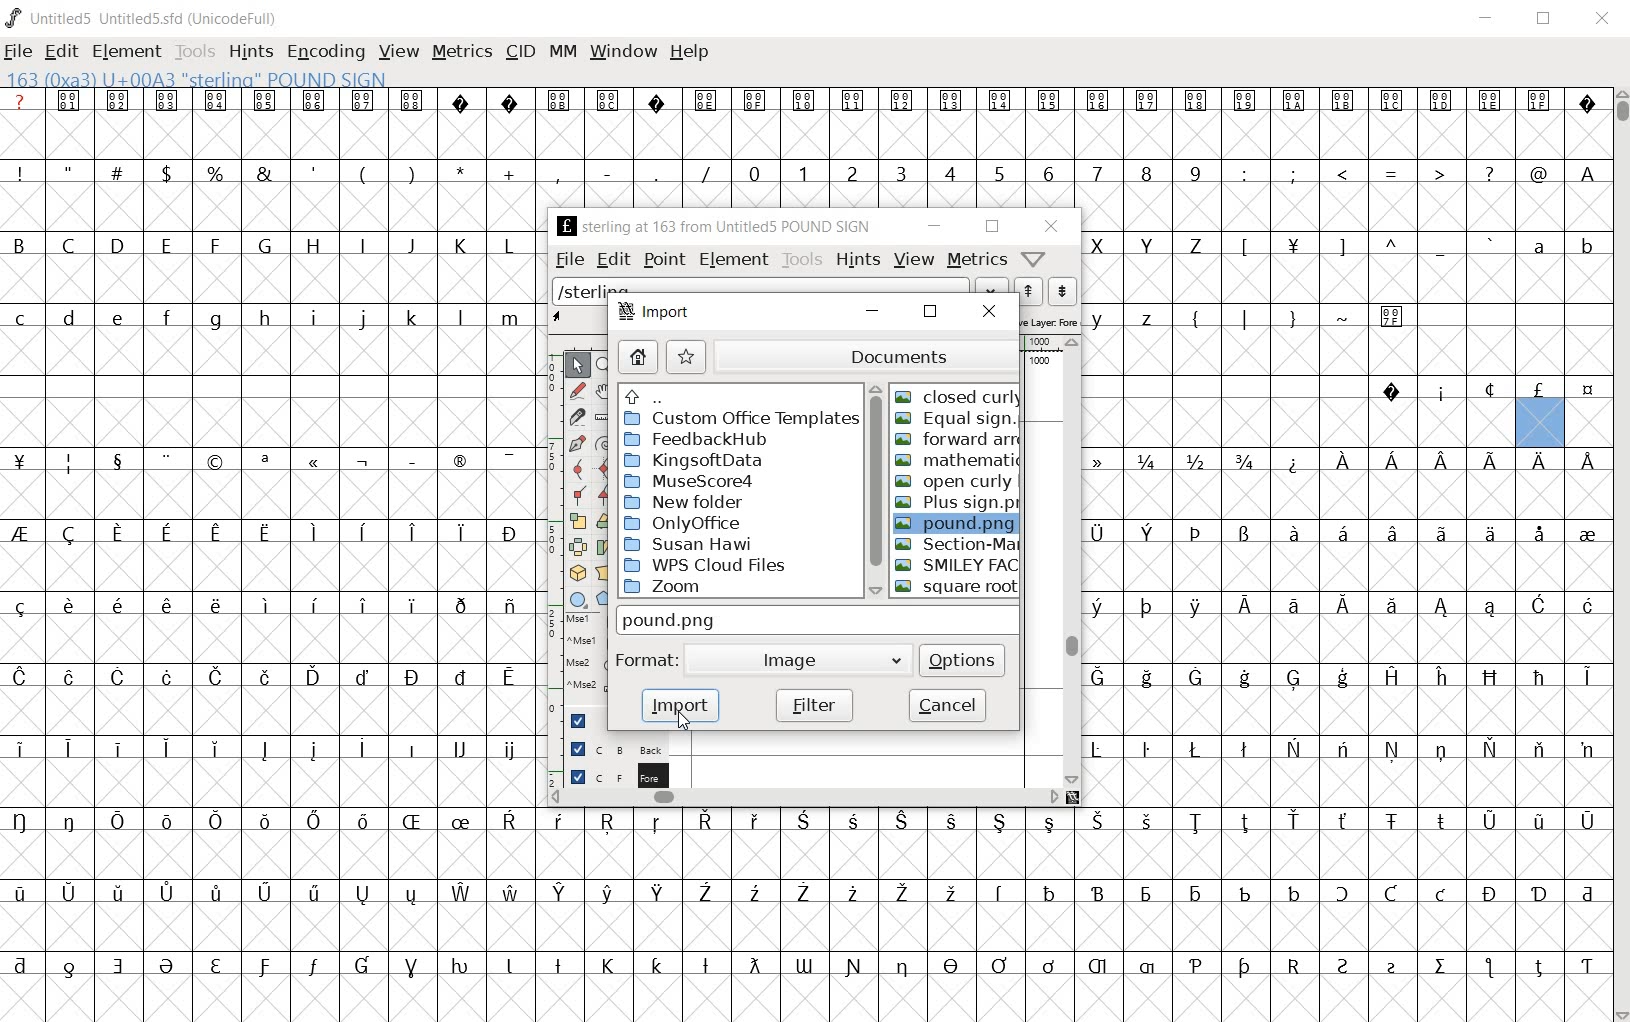 This screenshot has height=1022, width=1630. Describe the element at coordinates (1389, 534) in the screenshot. I see `Symbol` at that location.